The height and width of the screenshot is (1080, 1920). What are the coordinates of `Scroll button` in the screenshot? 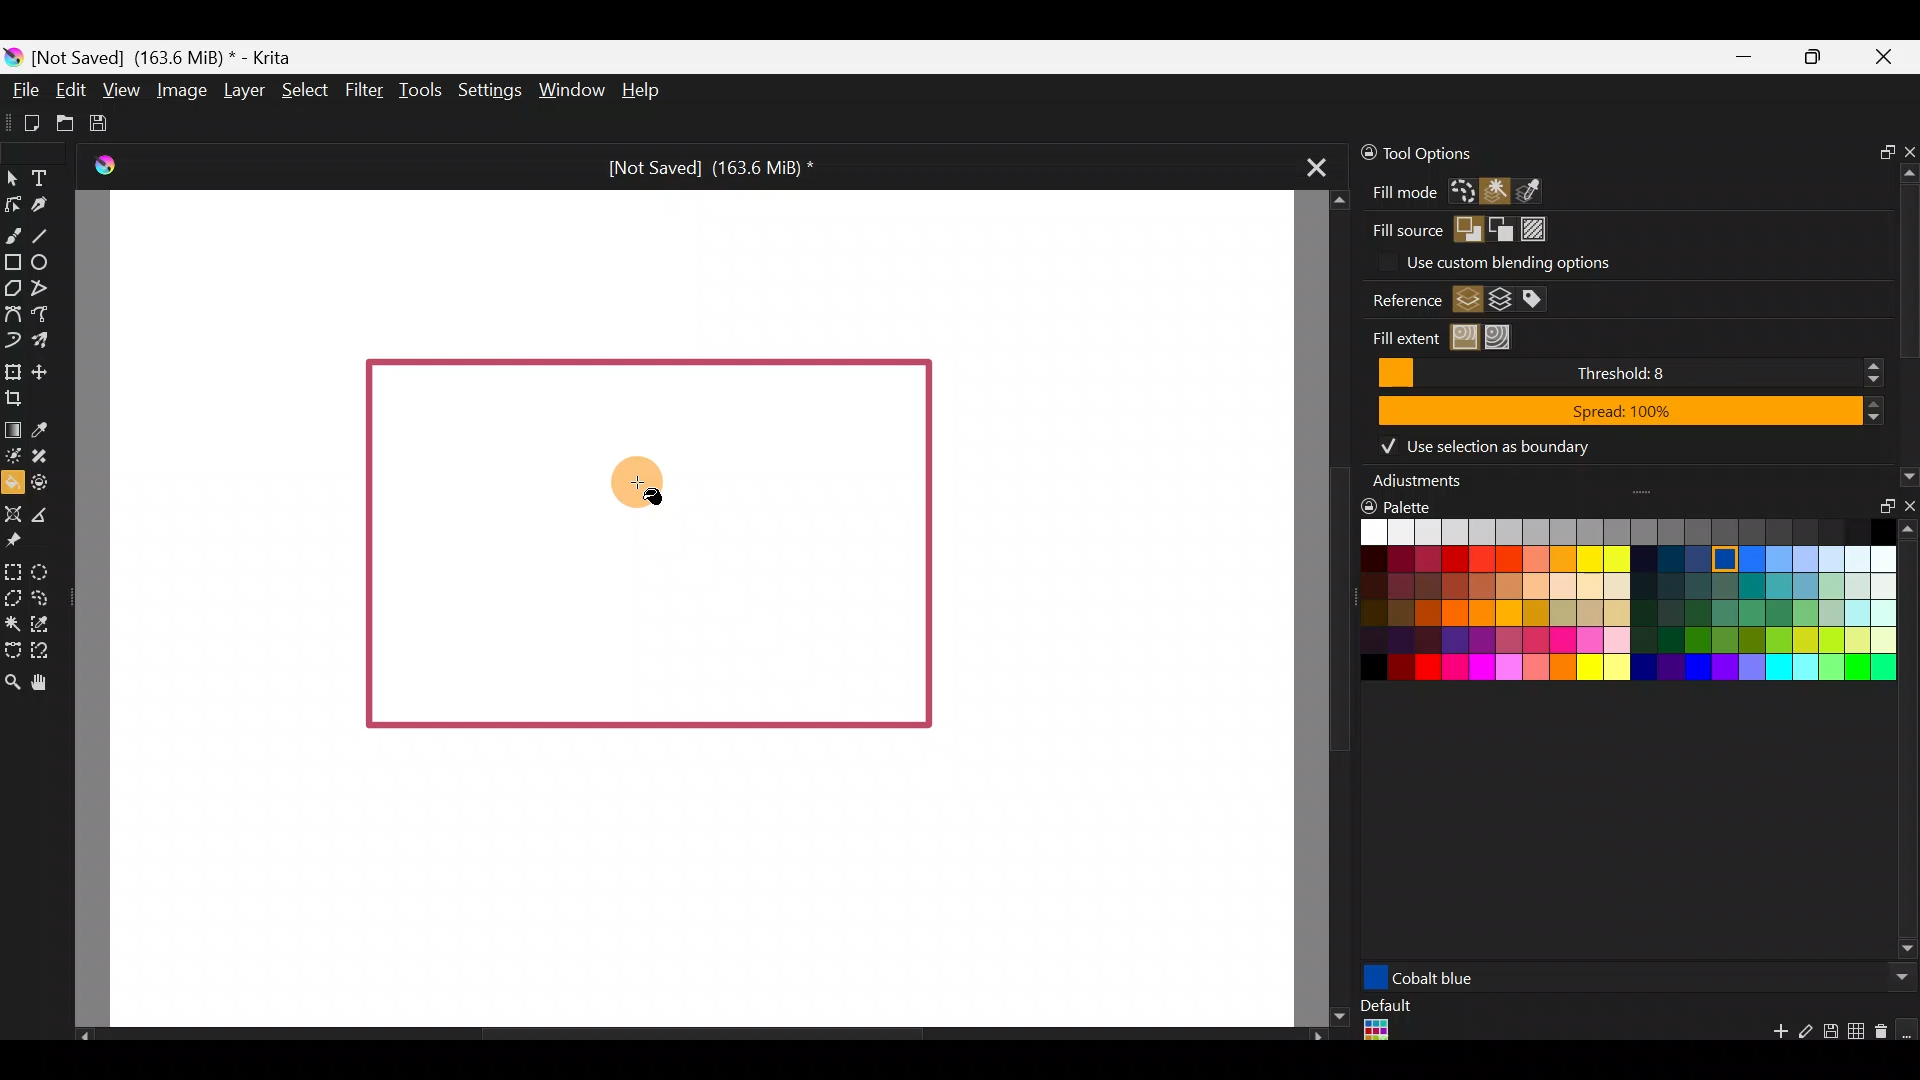 It's located at (1897, 977).